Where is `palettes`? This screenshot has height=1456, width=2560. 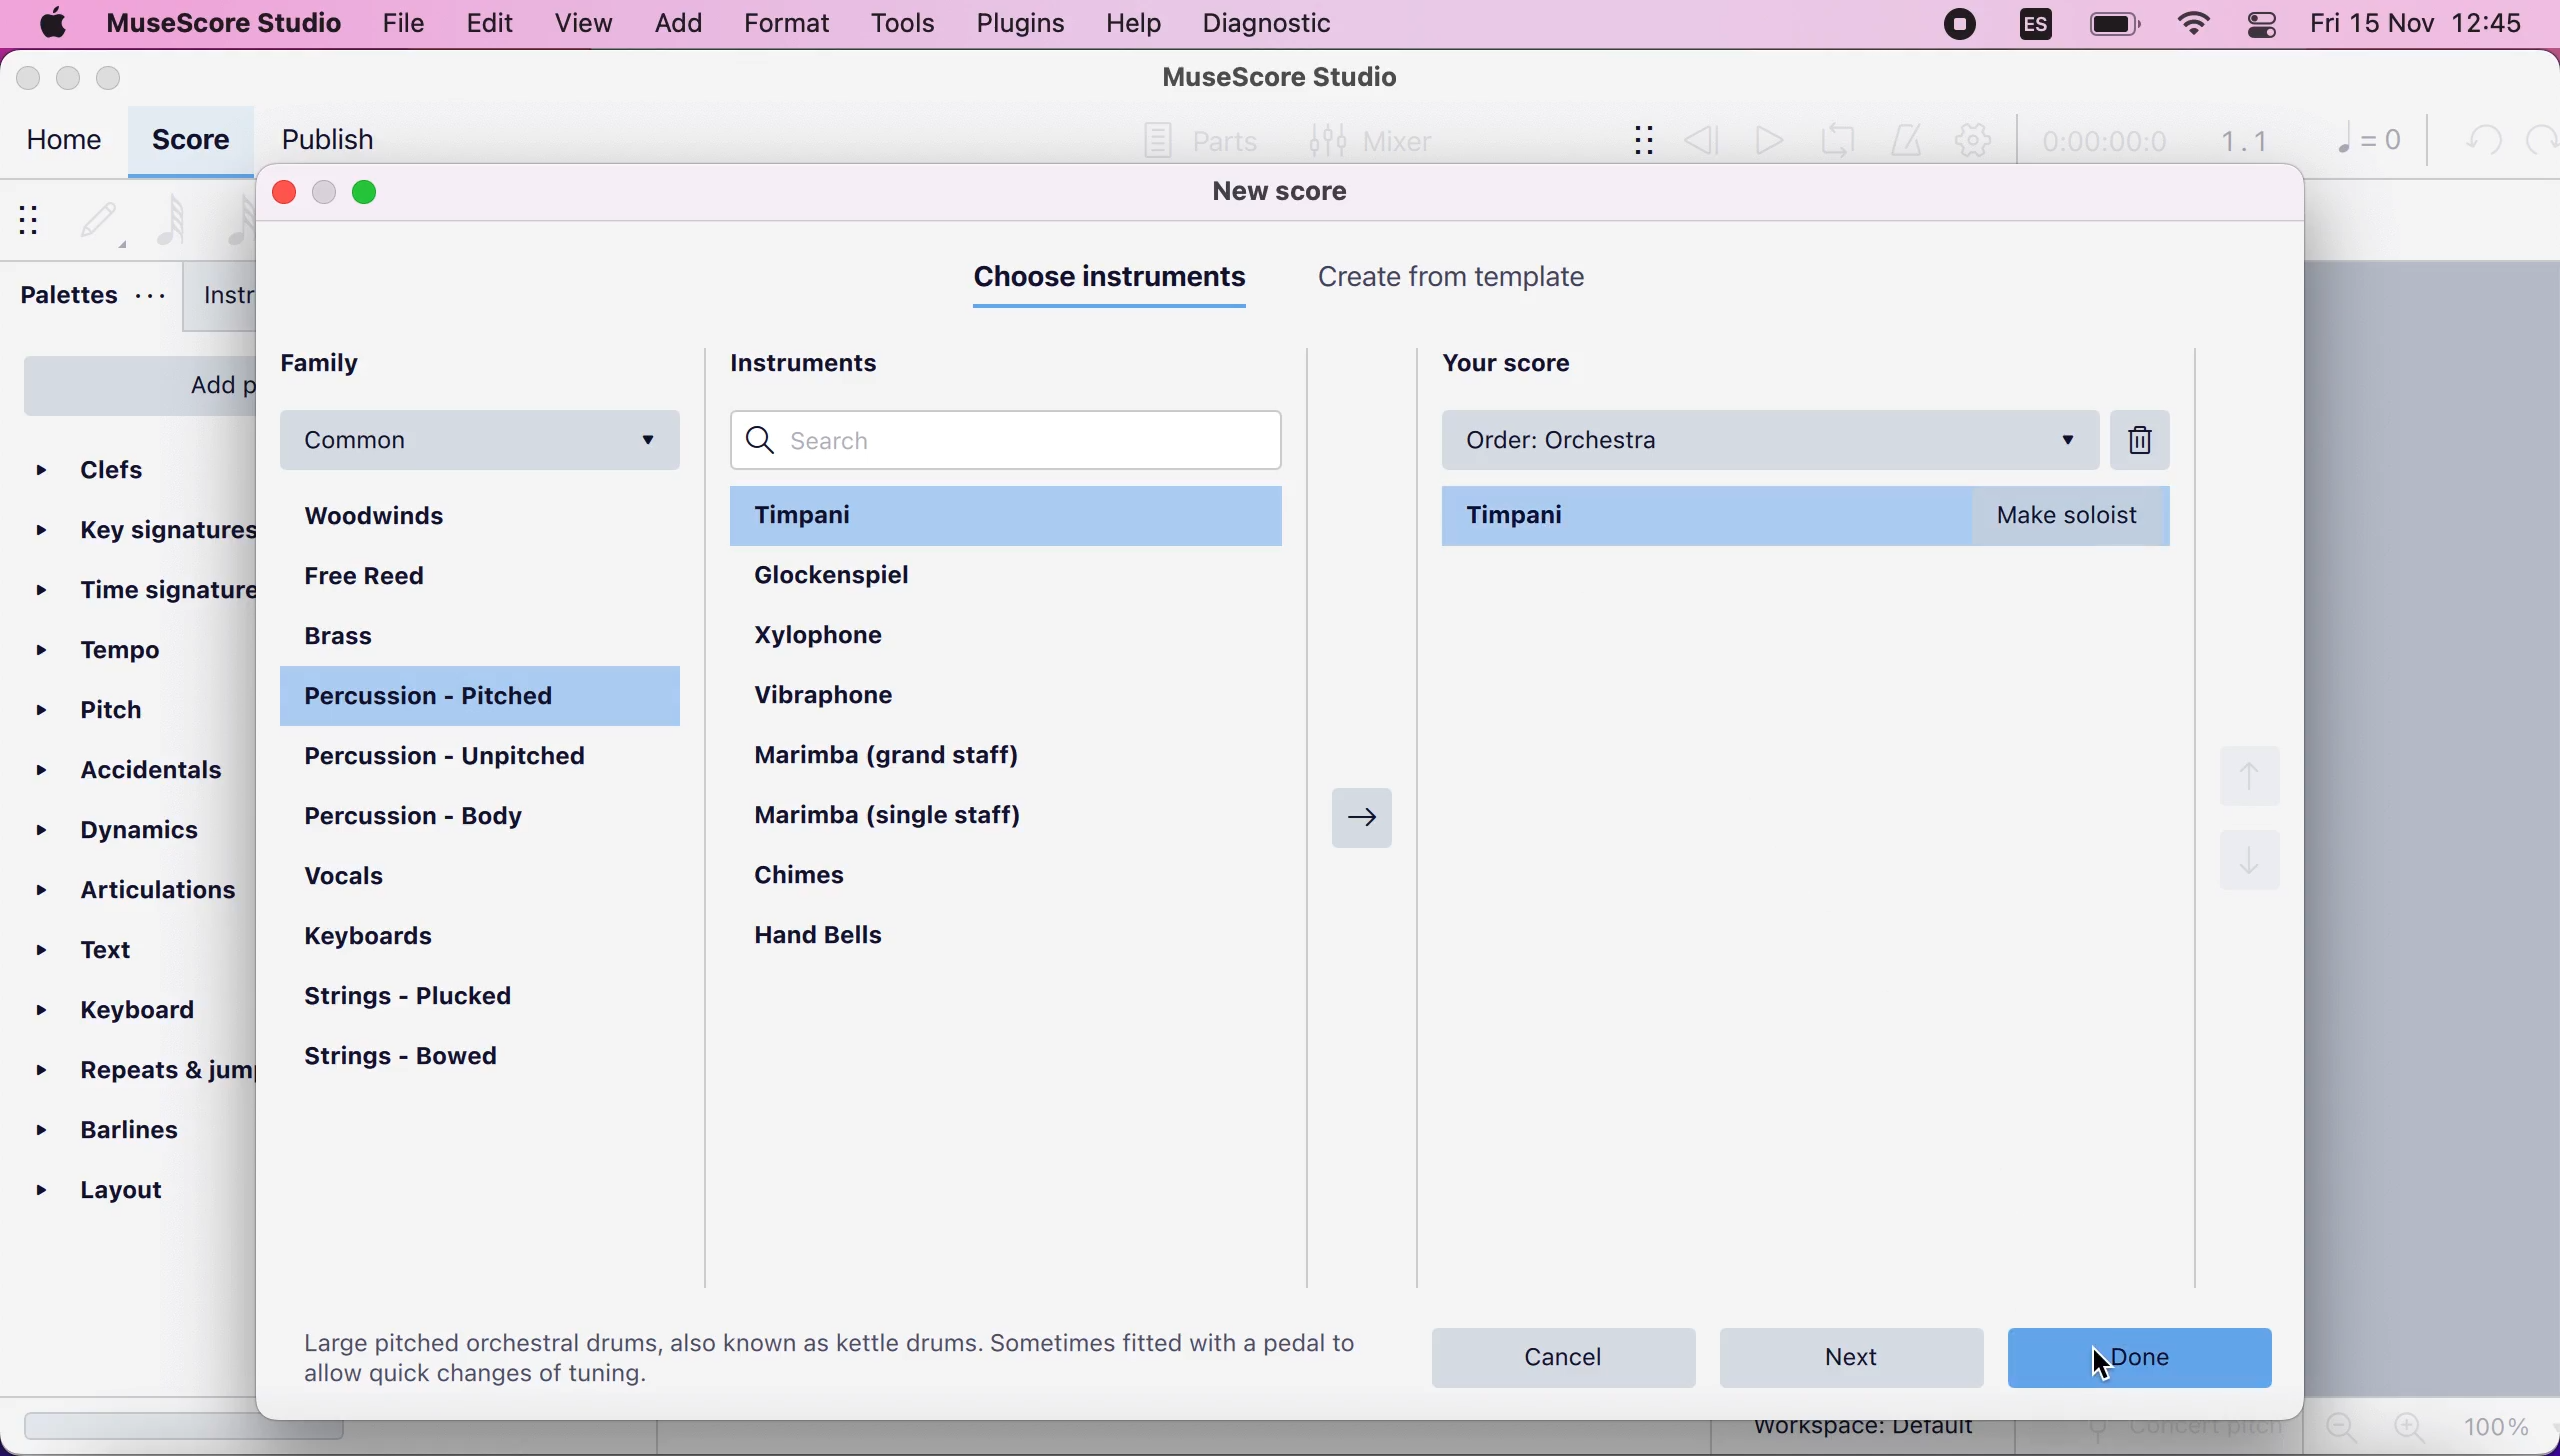 palettes is located at coordinates (90, 300).